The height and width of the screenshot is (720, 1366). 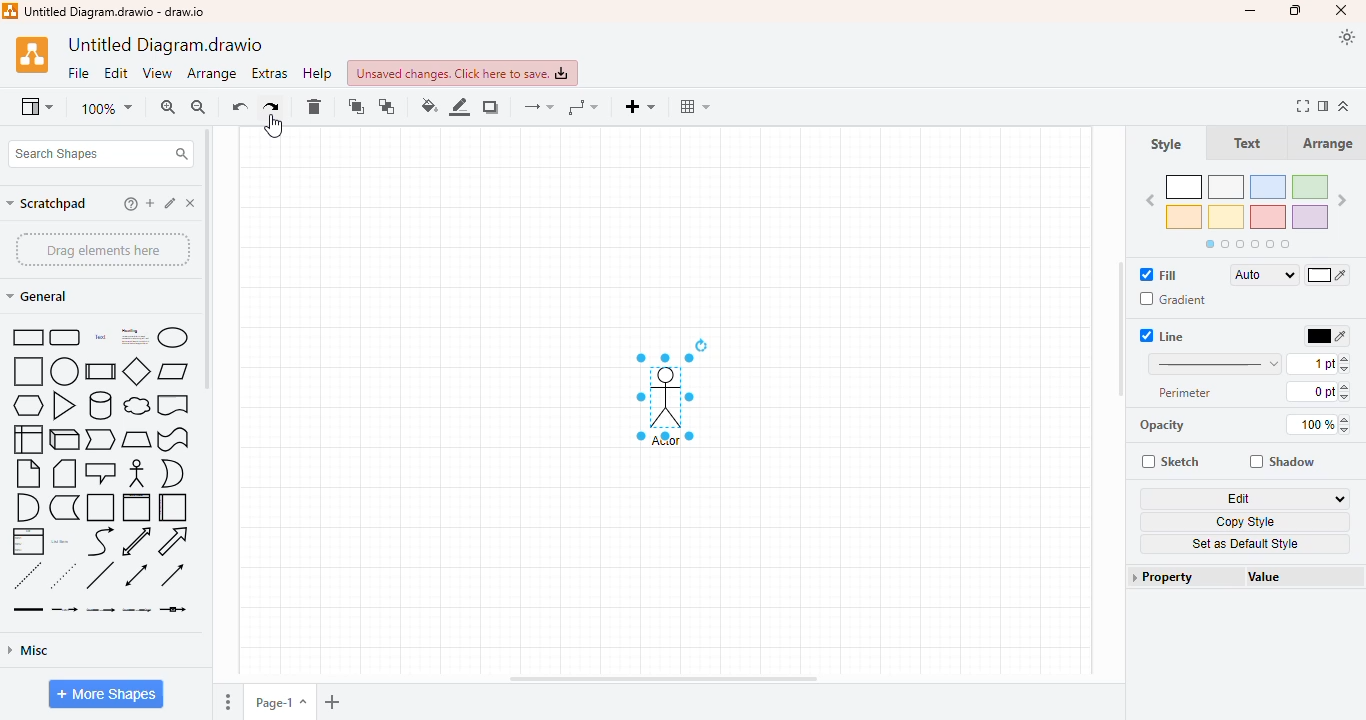 I want to click on arrange, so click(x=211, y=74).